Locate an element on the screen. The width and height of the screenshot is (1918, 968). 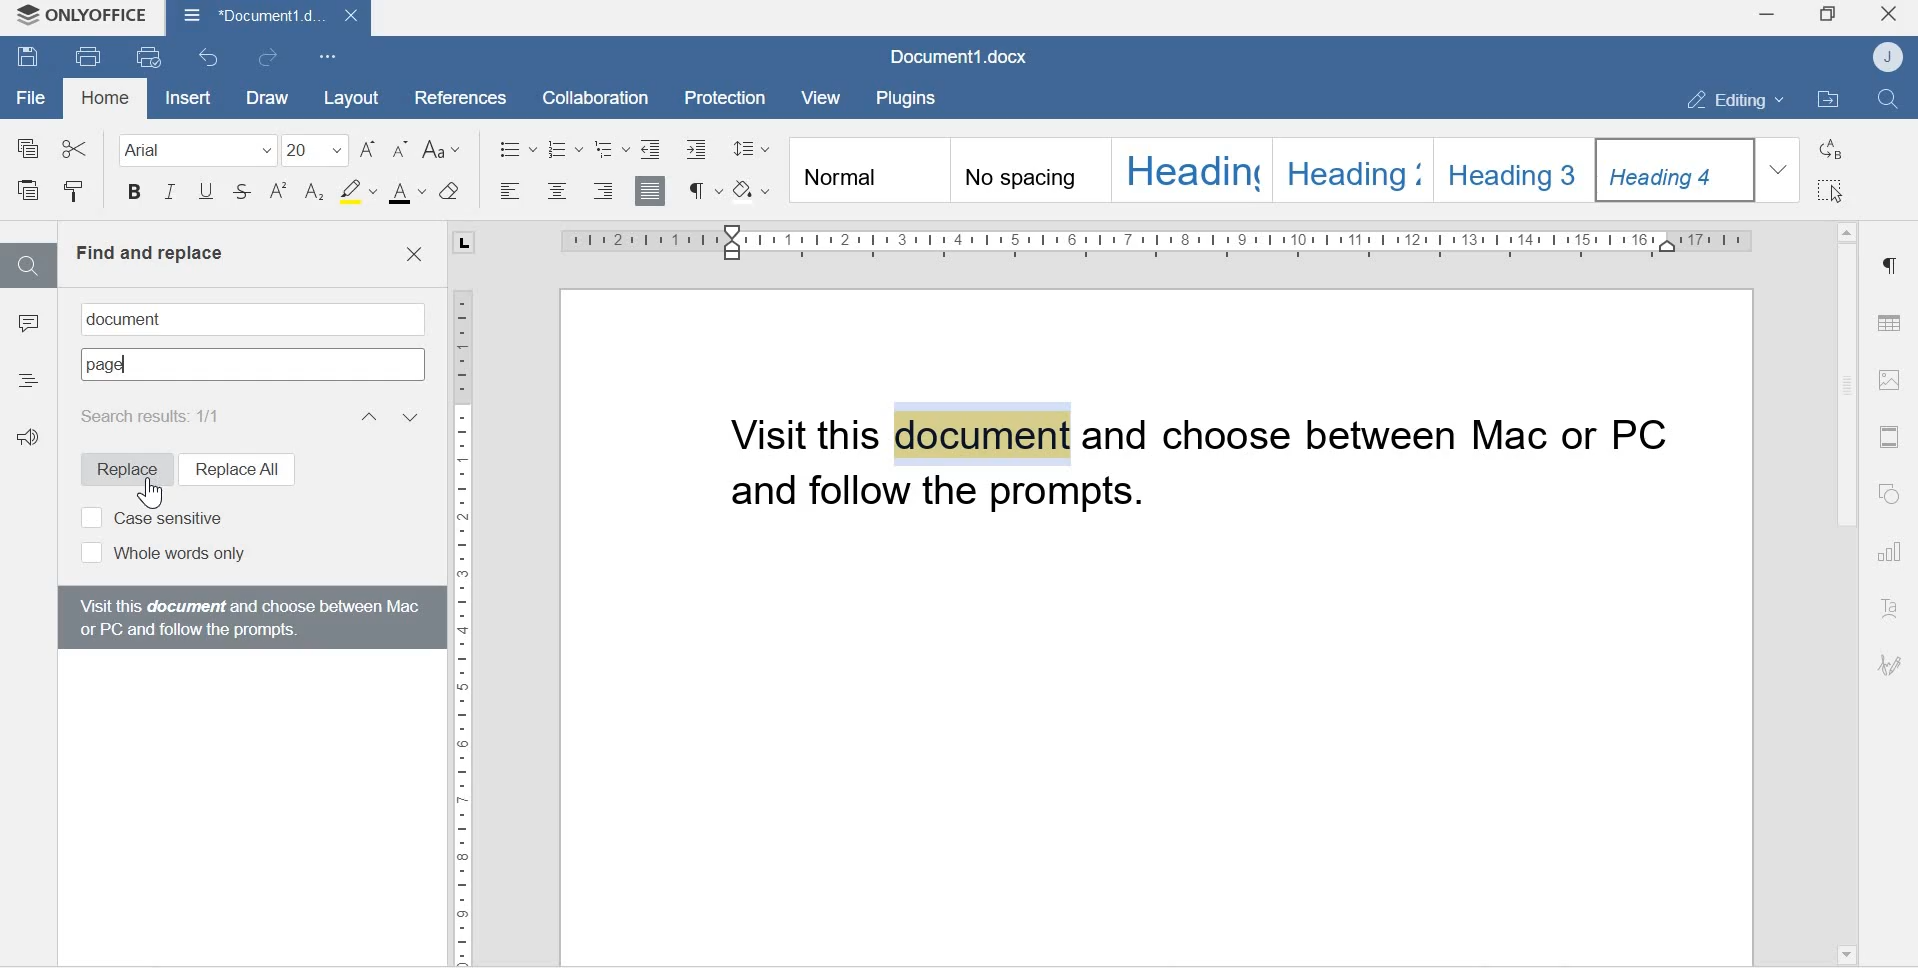
Collaboration is located at coordinates (588, 96).